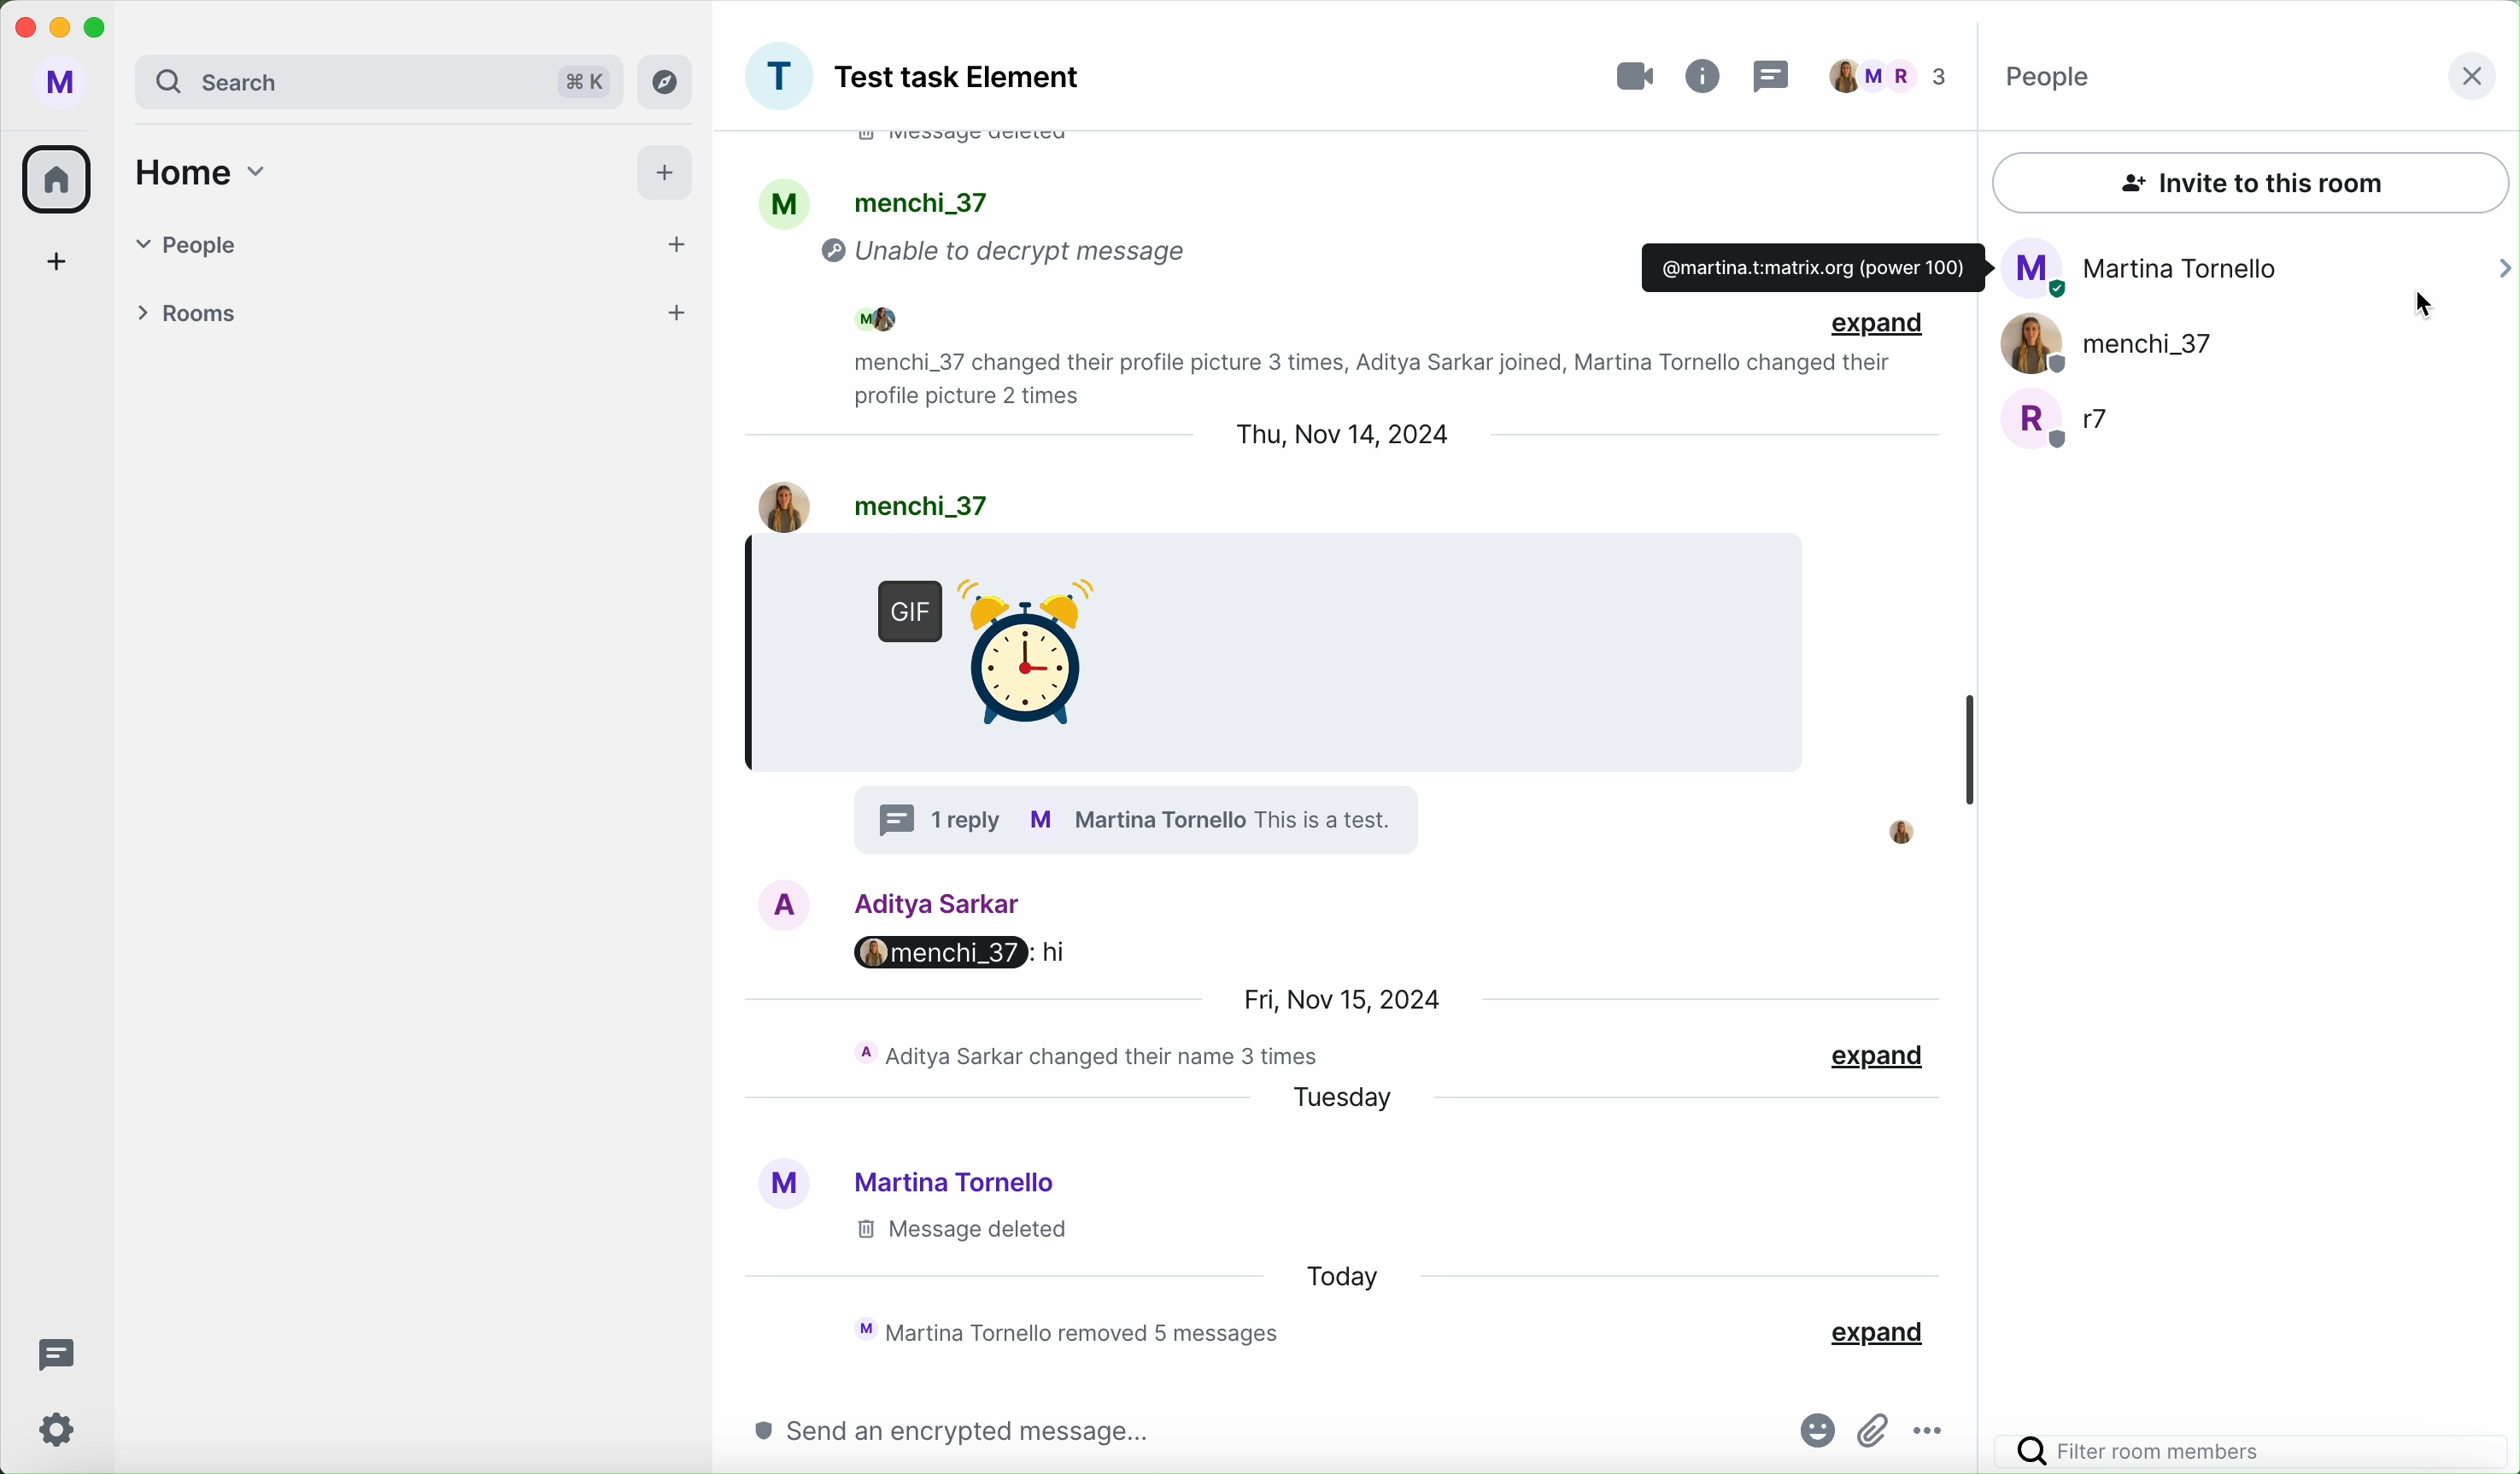  What do you see at coordinates (61, 1429) in the screenshot?
I see `settings` at bounding box center [61, 1429].